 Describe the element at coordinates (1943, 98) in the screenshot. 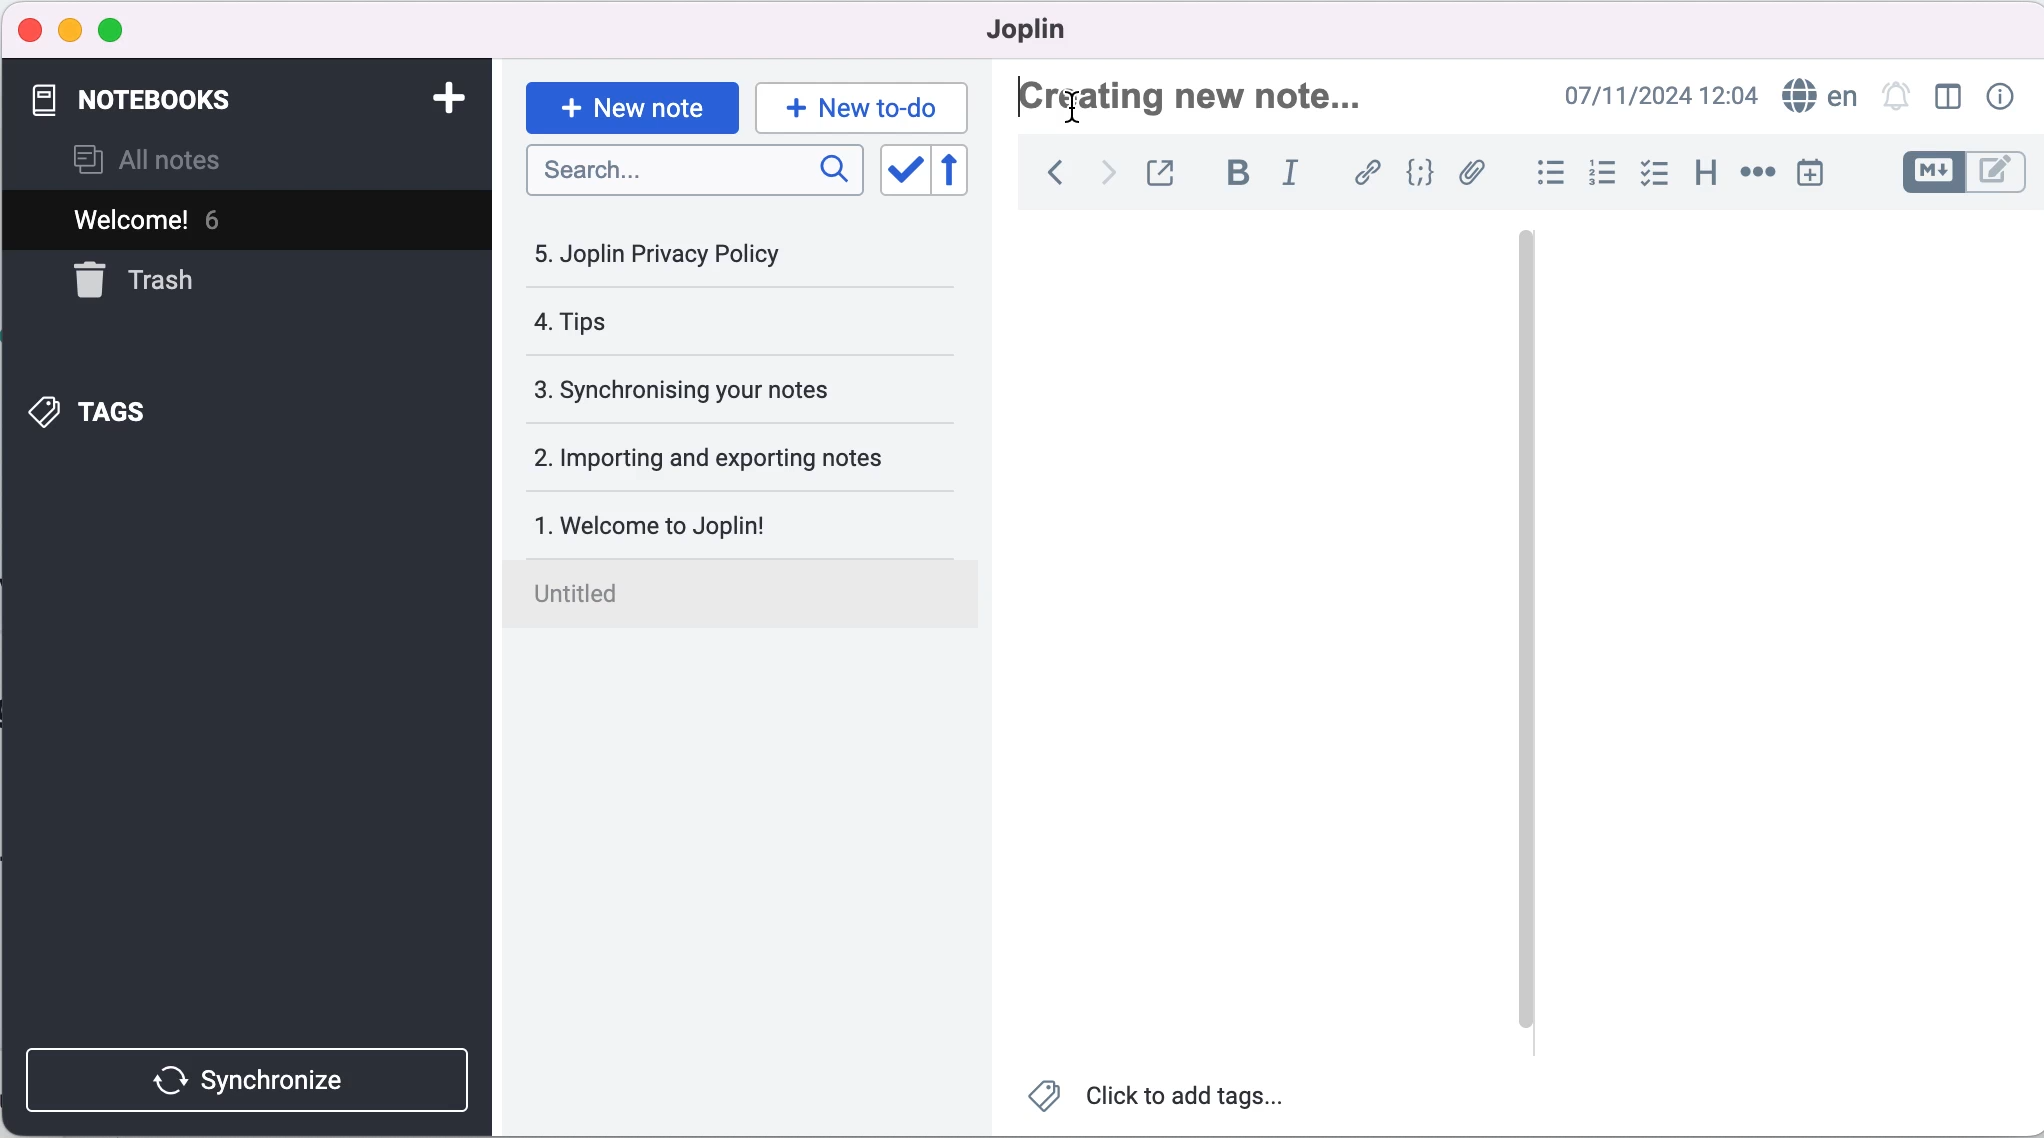

I see `toggle editor layout` at that location.